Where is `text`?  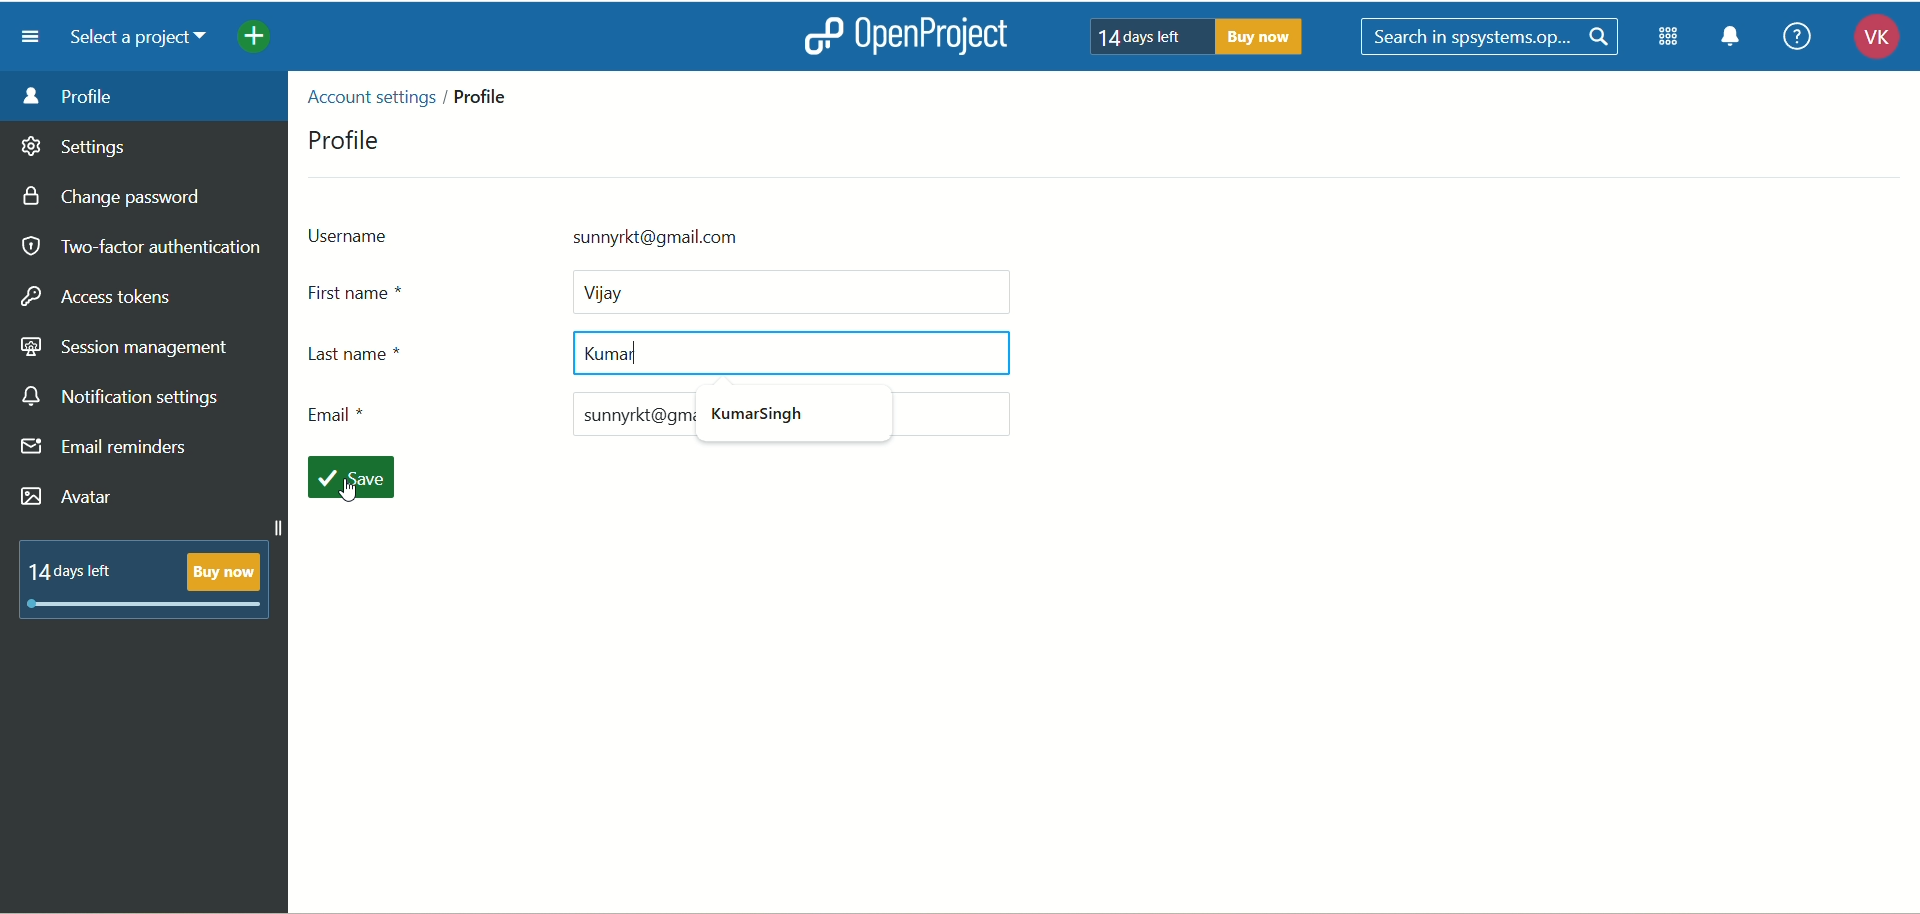
text is located at coordinates (145, 578).